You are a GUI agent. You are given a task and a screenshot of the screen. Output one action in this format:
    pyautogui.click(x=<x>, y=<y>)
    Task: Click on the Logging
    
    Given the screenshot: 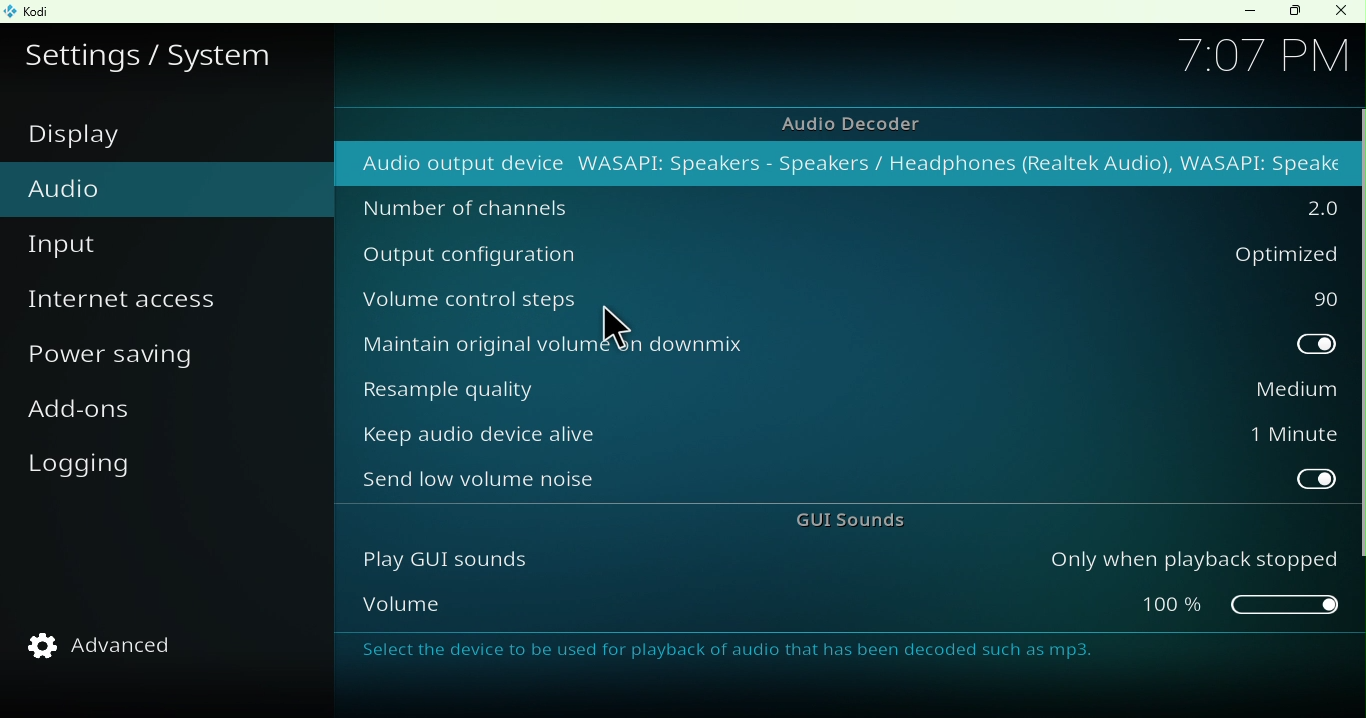 What is the action you would take?
    pyautogui.click(x=84, y=474)
    